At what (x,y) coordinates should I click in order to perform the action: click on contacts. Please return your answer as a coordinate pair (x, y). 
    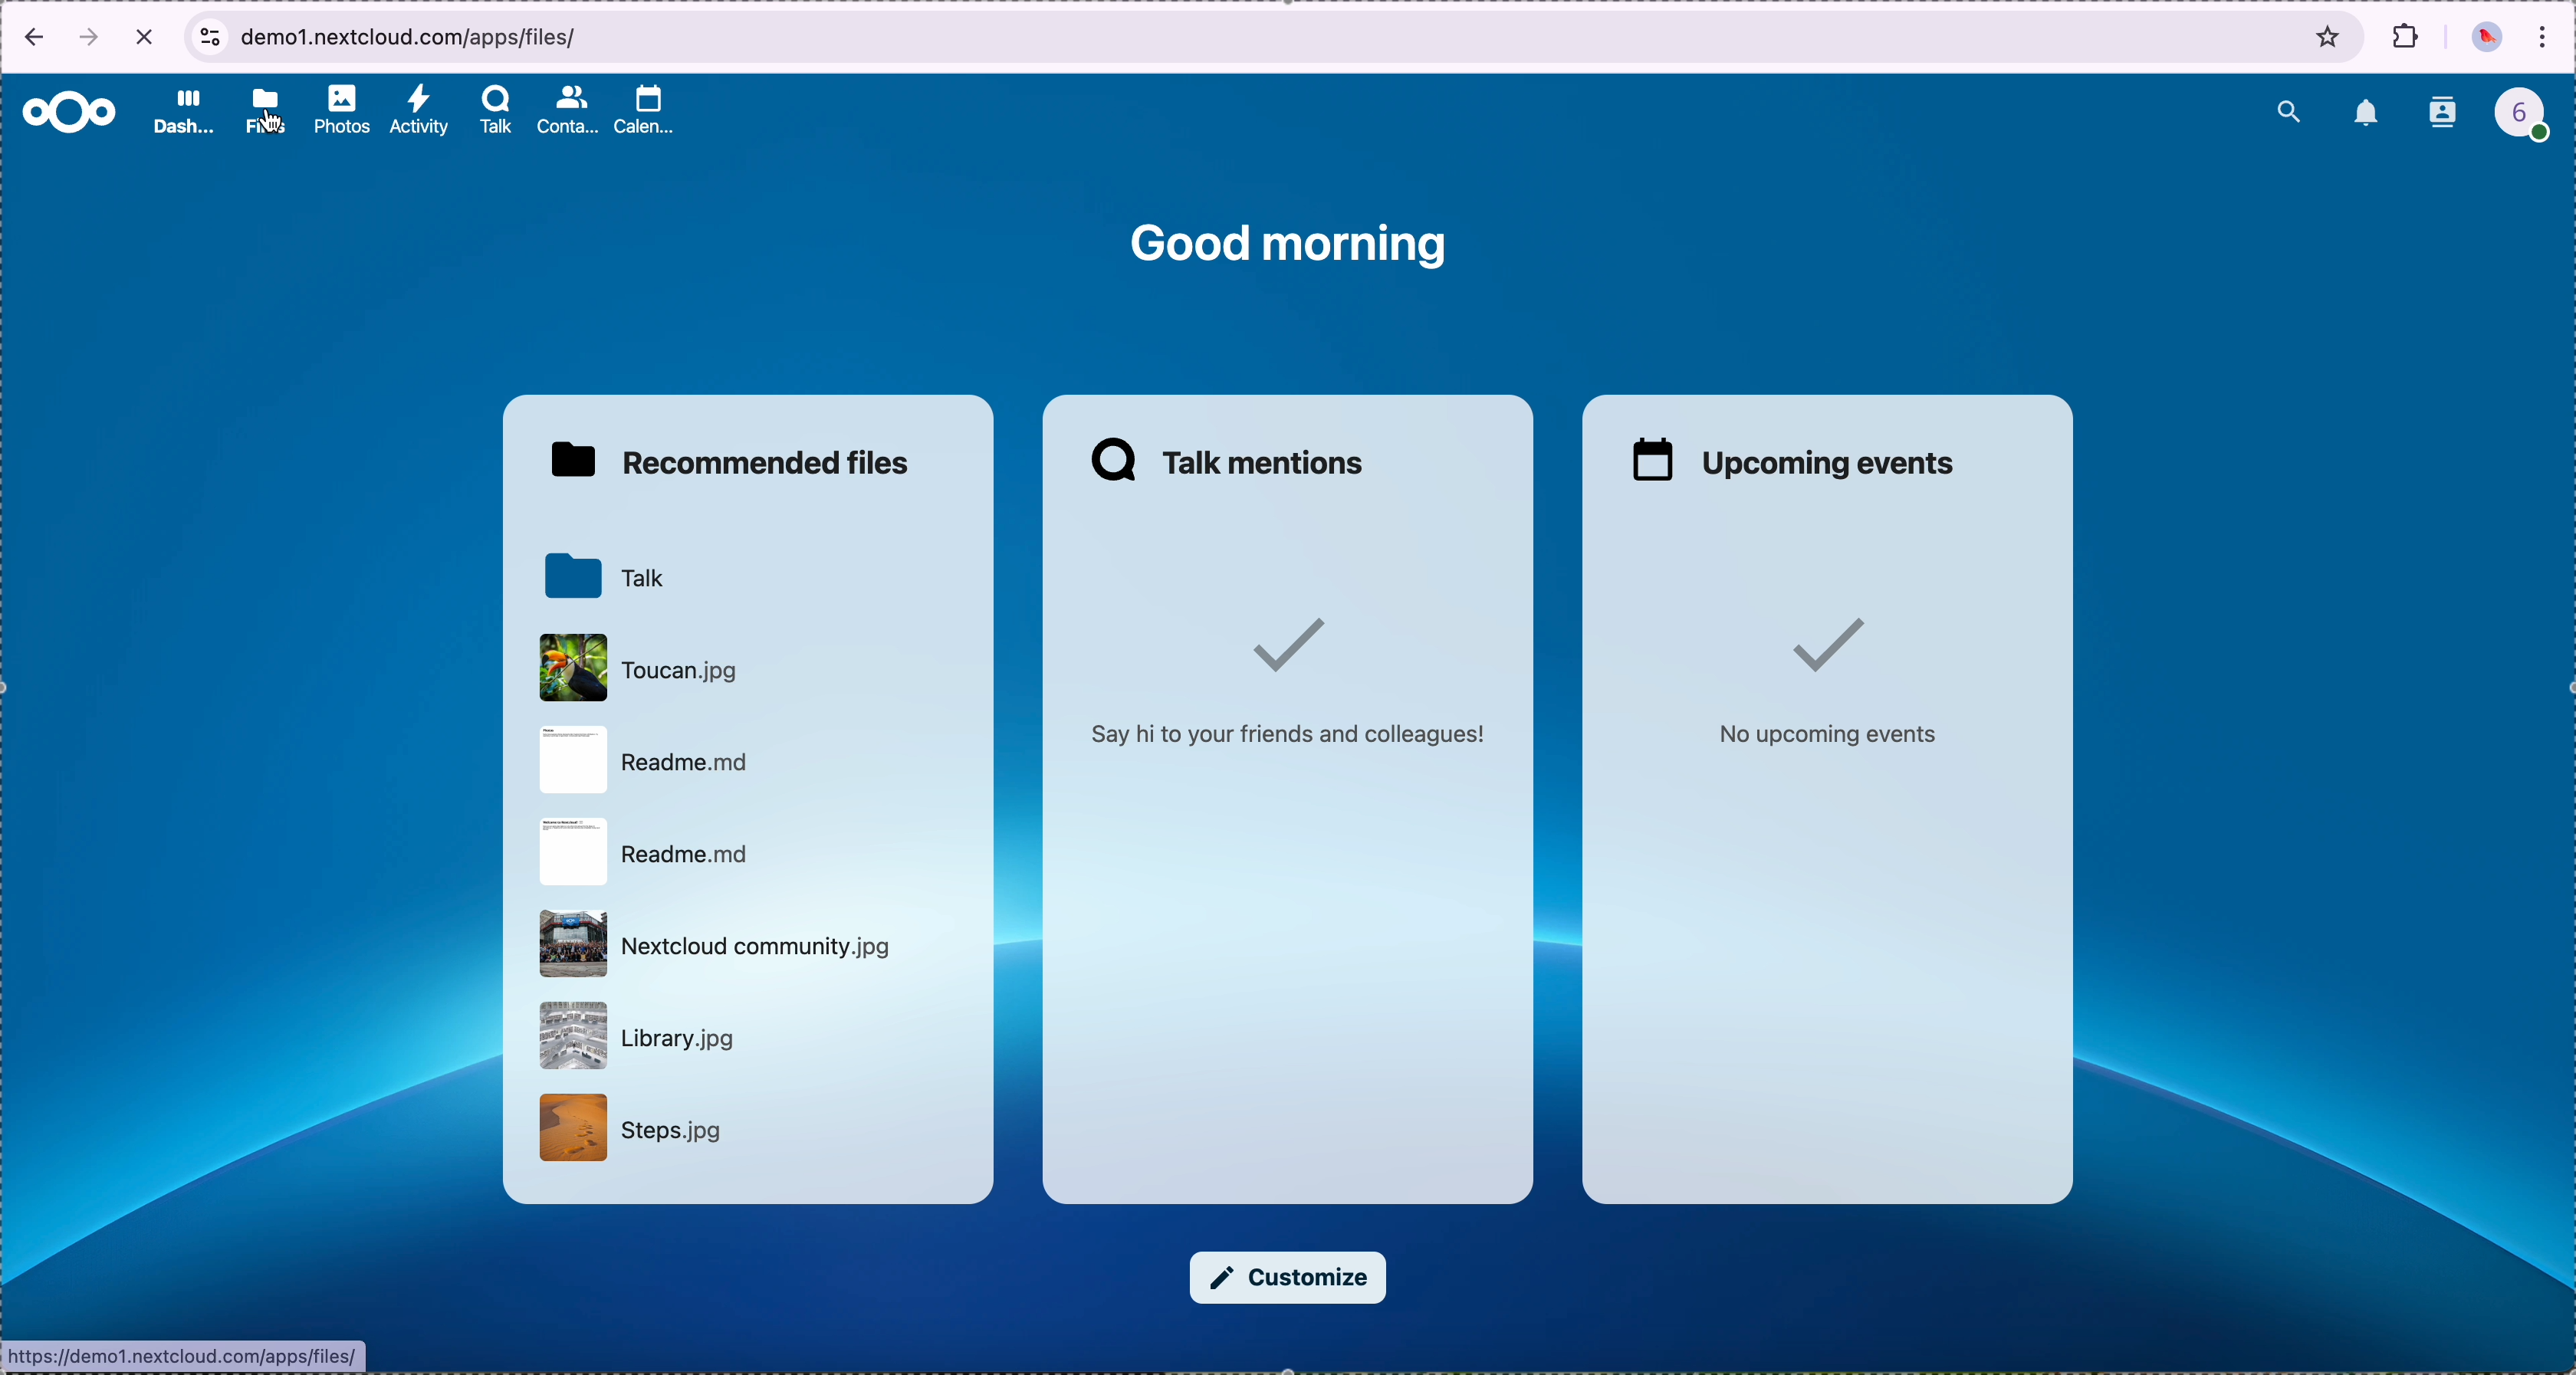
    Looking at the image, I should click on (570, 110).